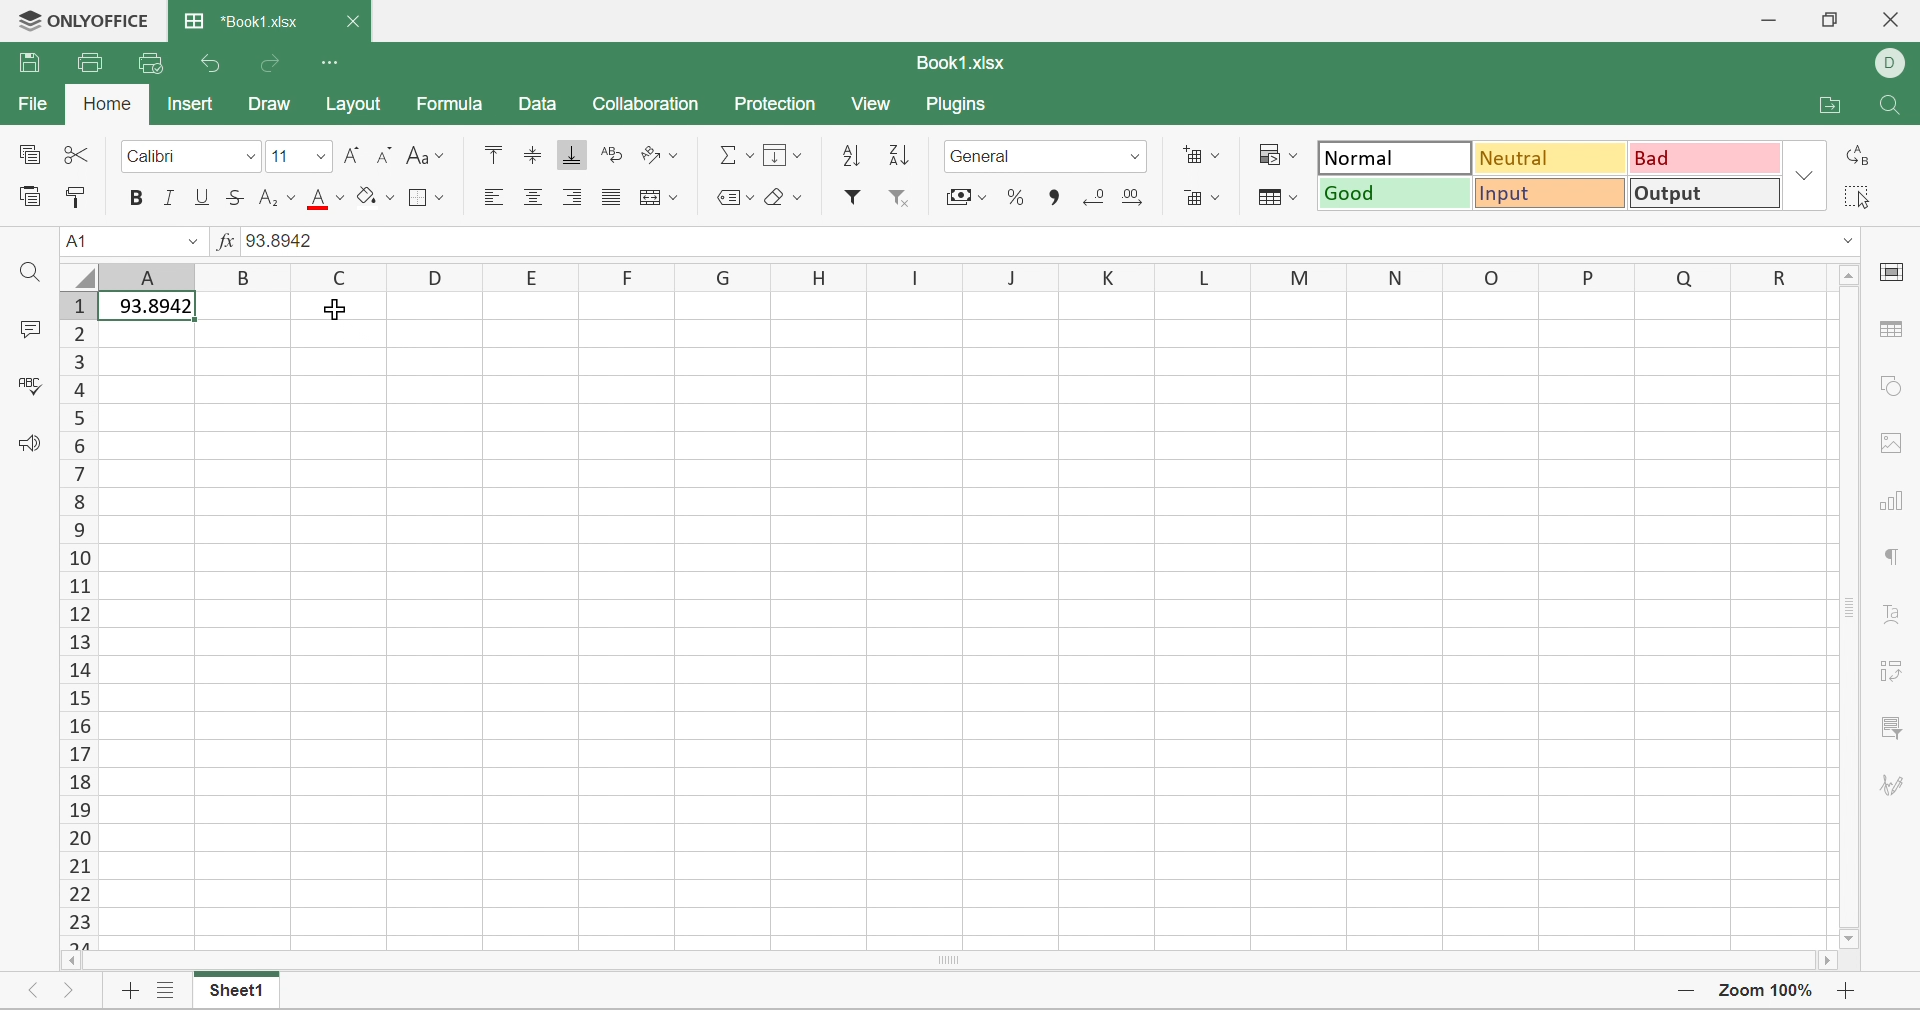  I want to click on Delete cells, so click(1201, 194).